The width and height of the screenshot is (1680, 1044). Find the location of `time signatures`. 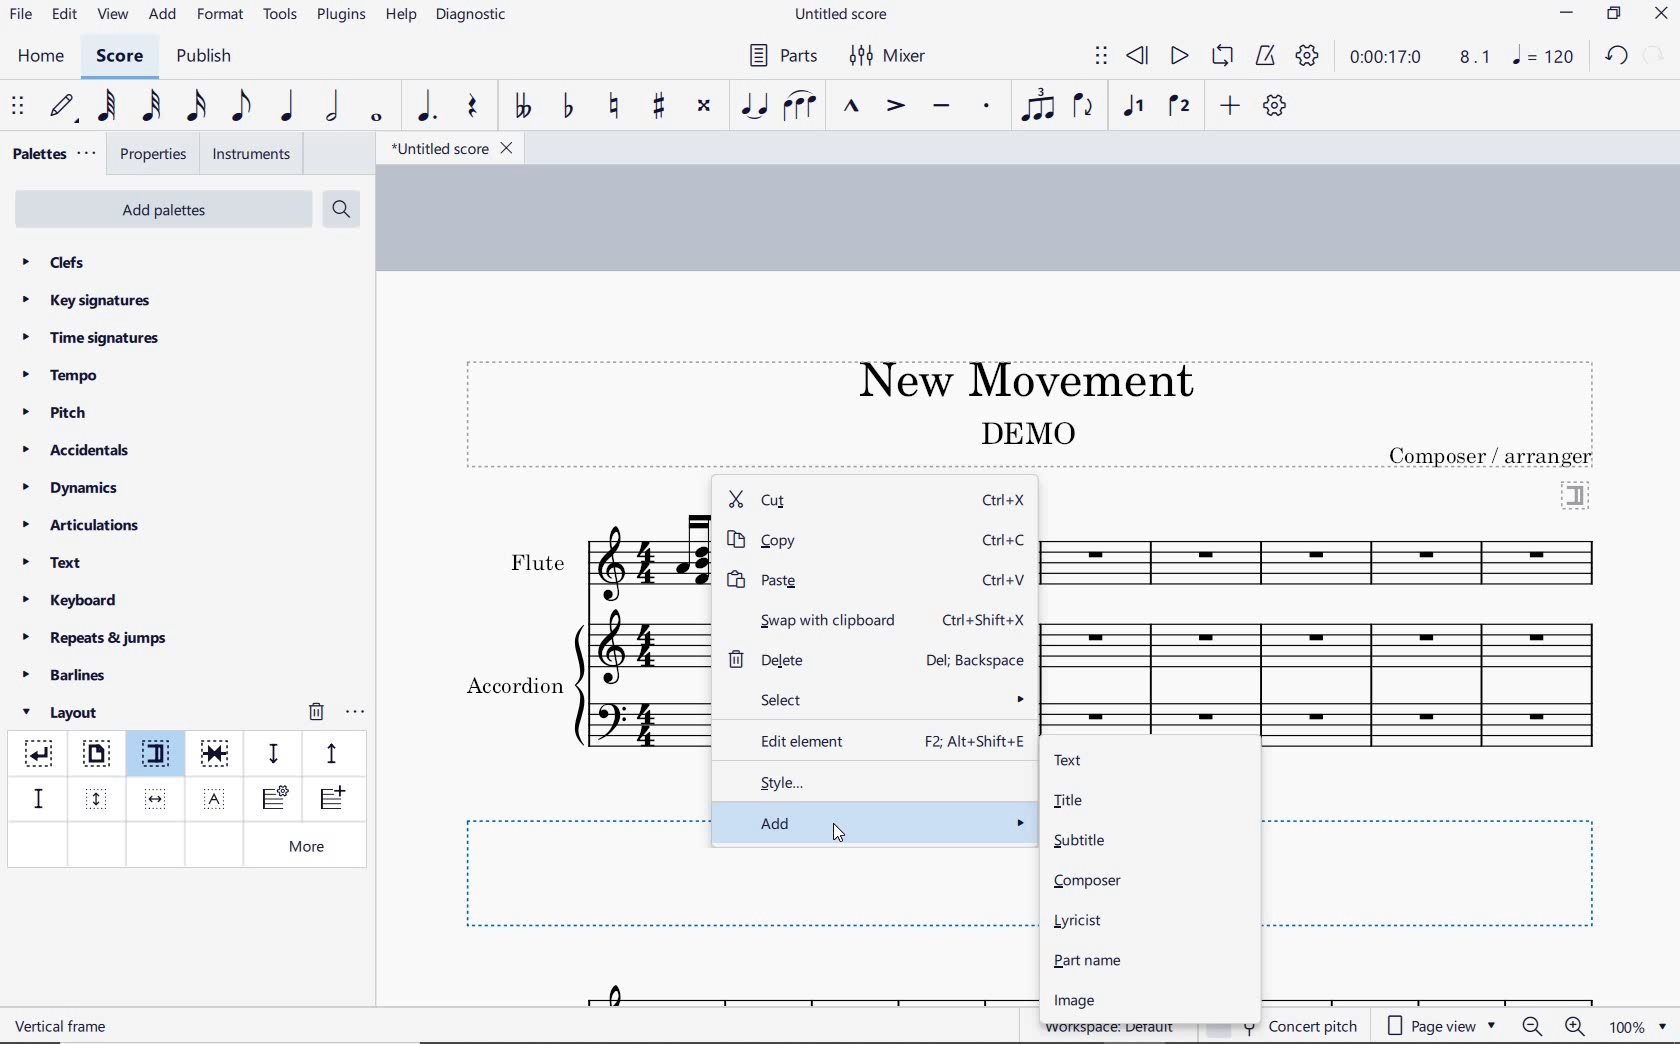

time signatures is located at coordinates (91, 337).